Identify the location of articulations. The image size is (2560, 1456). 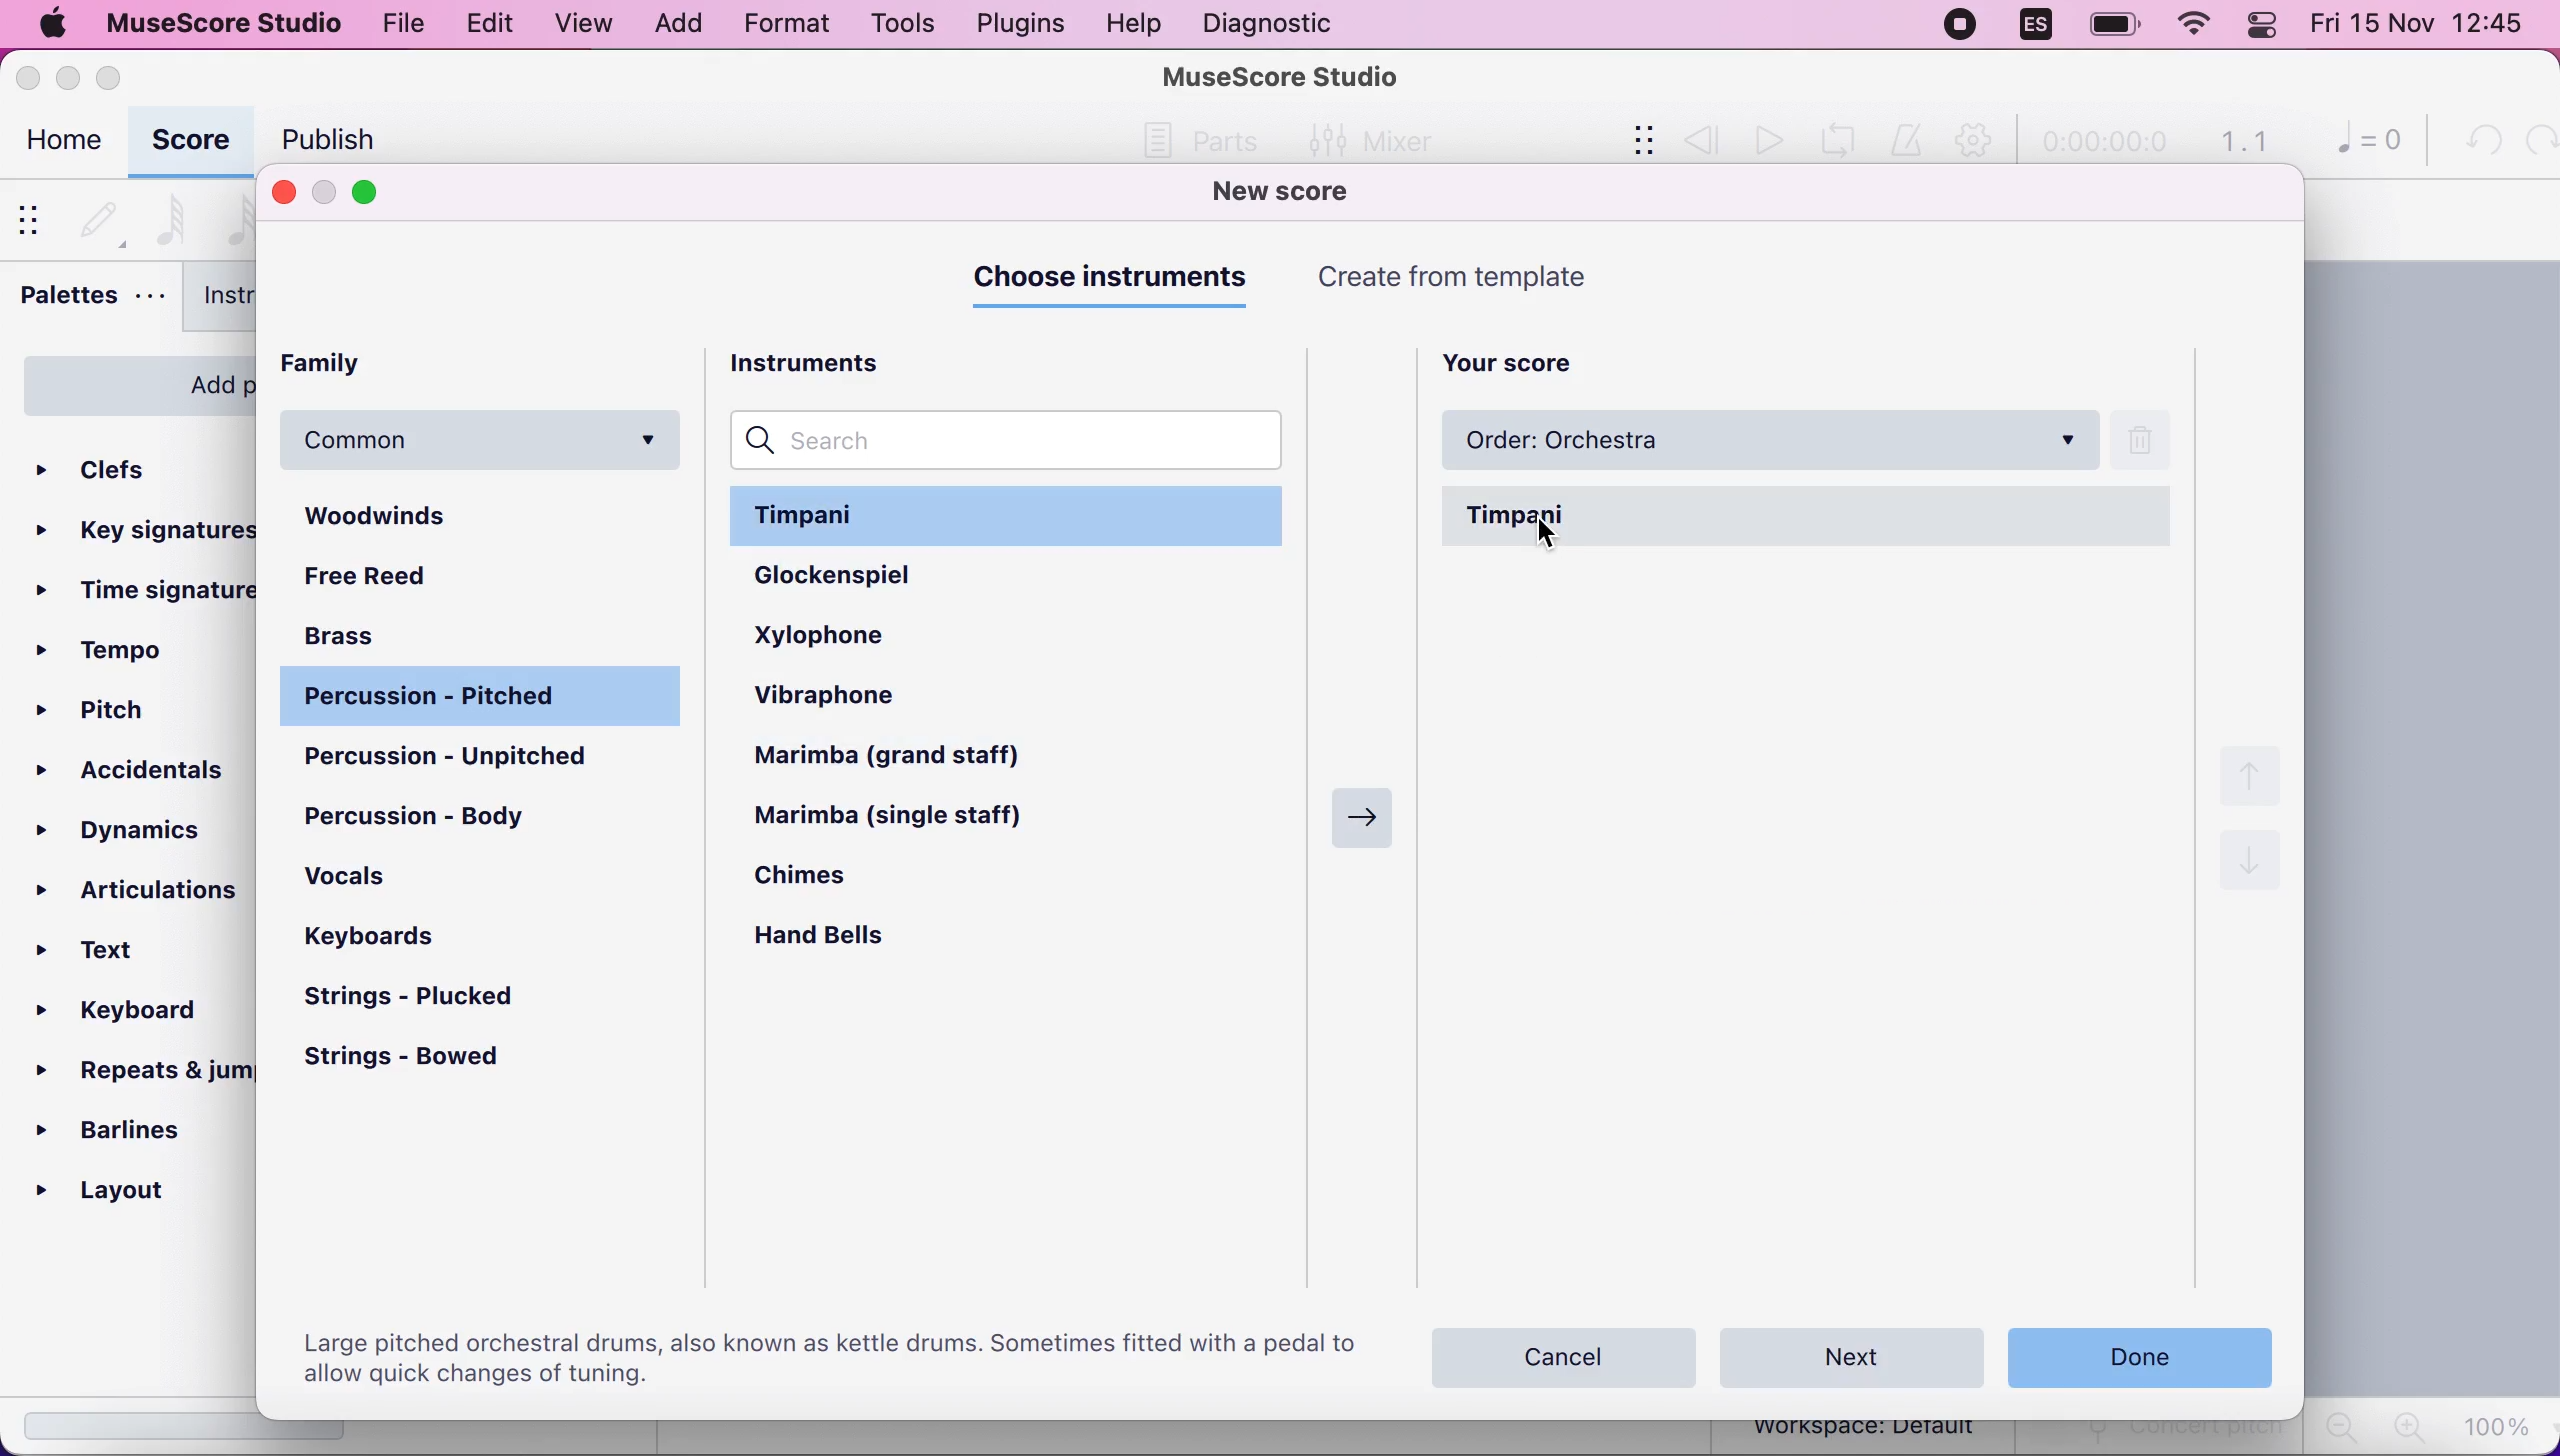
(141, 885).